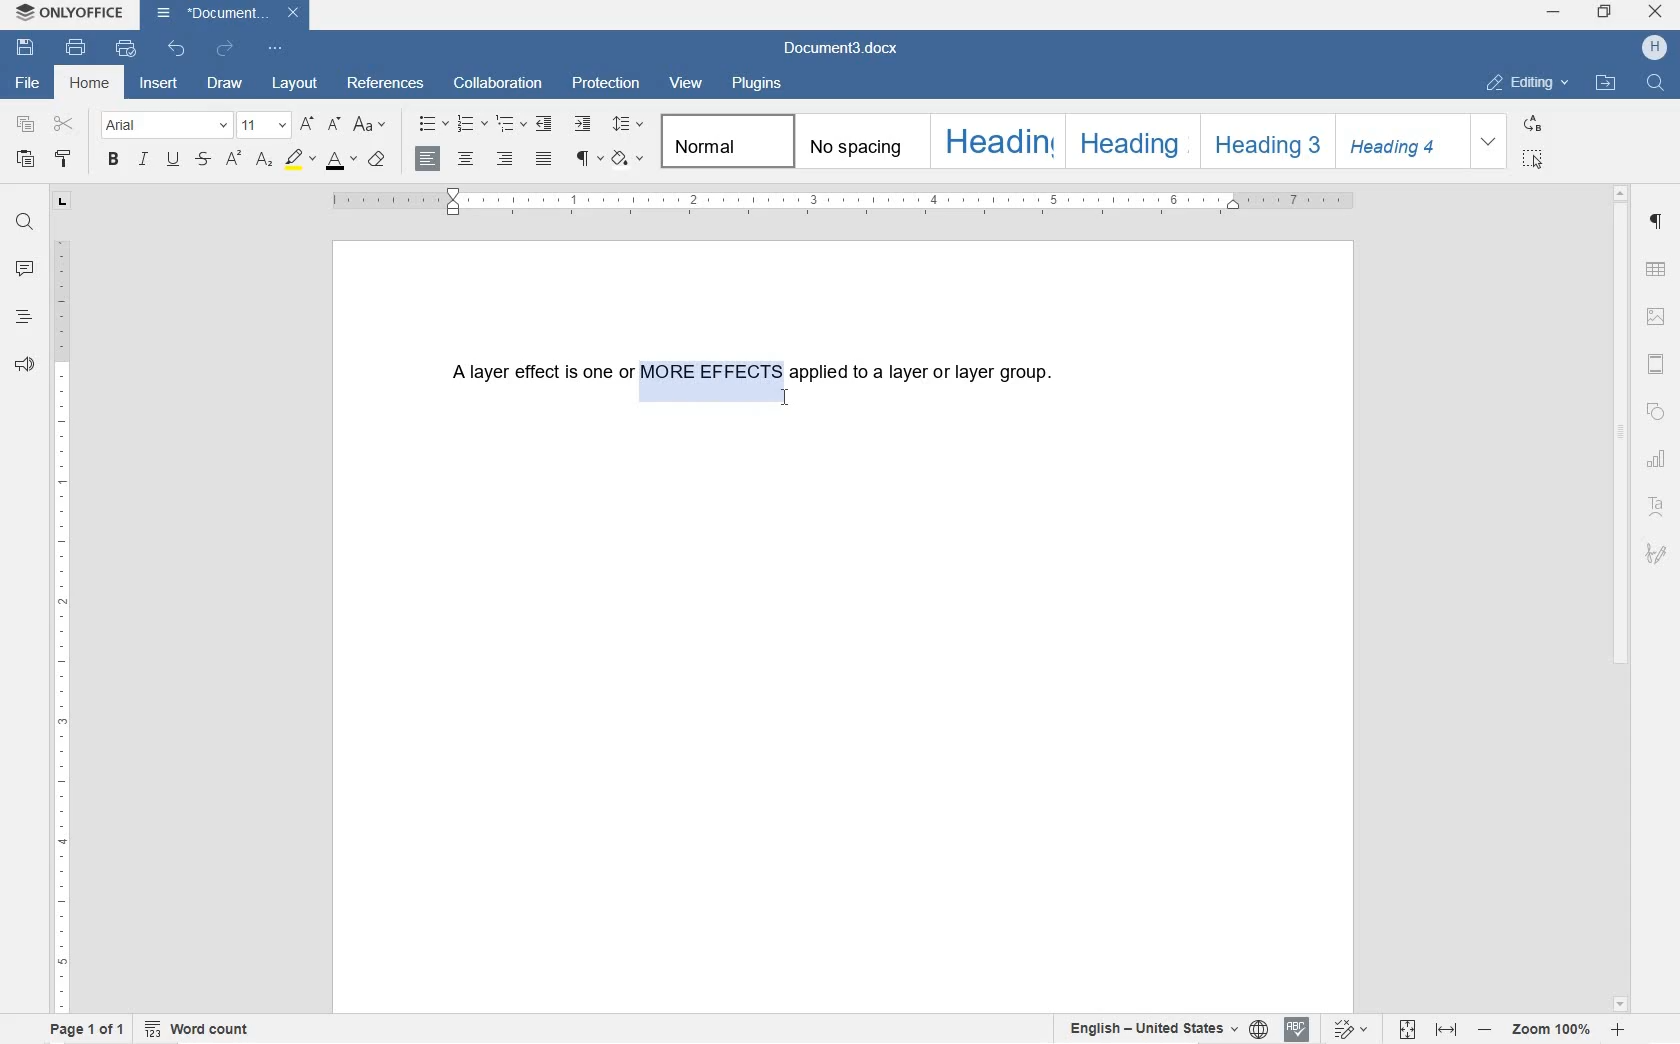 Image resolution: width=1680 pixels, height=1044 pixels. What do you see at coordinates (25, 221) in the screenshot?
I see `FIND` at bounding box center [25, 221].